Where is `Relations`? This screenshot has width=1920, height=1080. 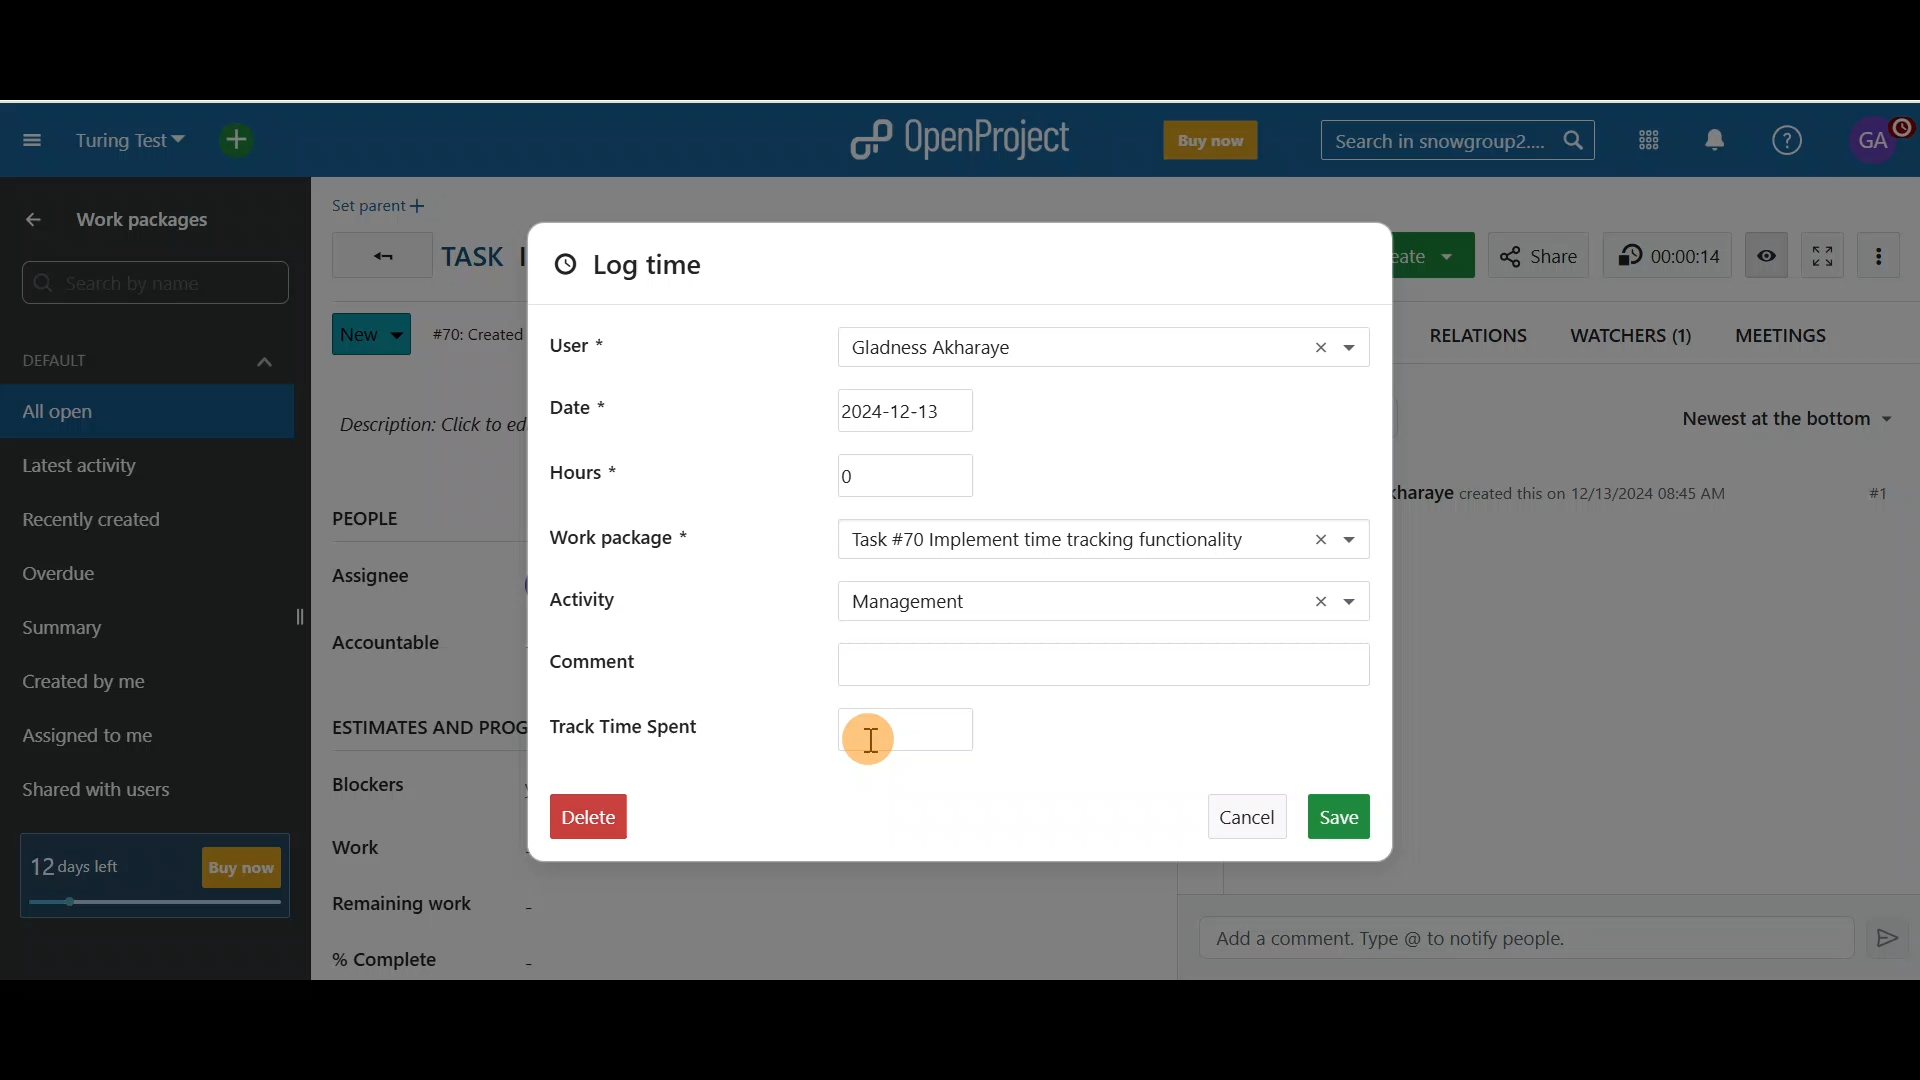 Relations is located at coordinates (1483, 332).